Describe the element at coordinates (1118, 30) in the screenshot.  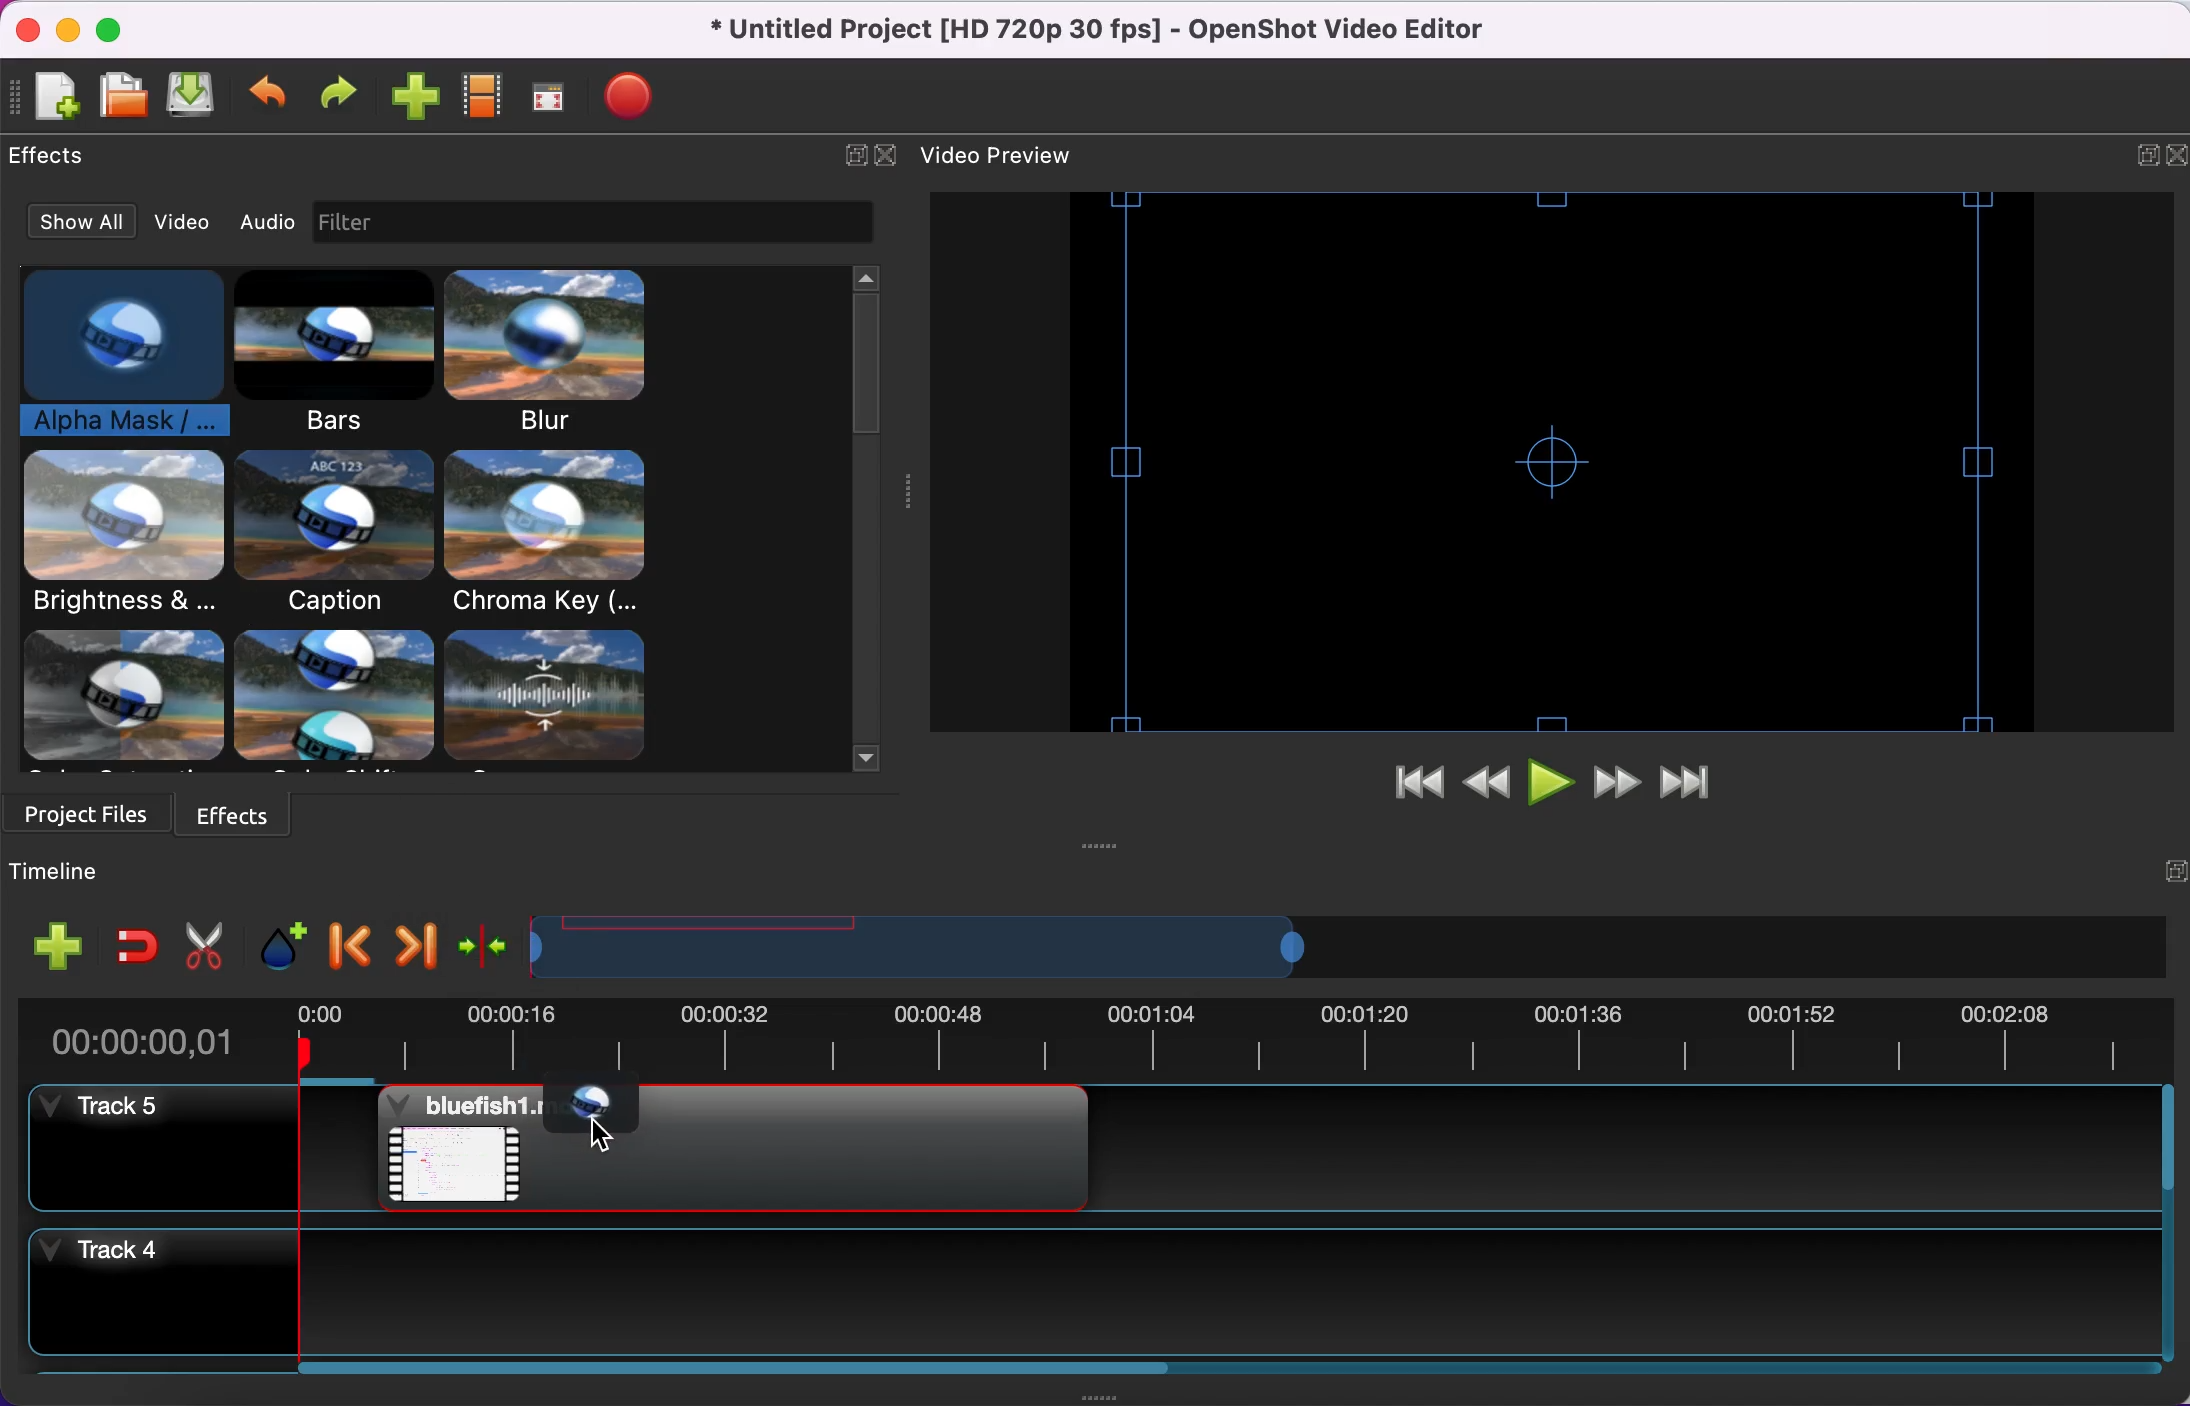
I see `title` at that location.